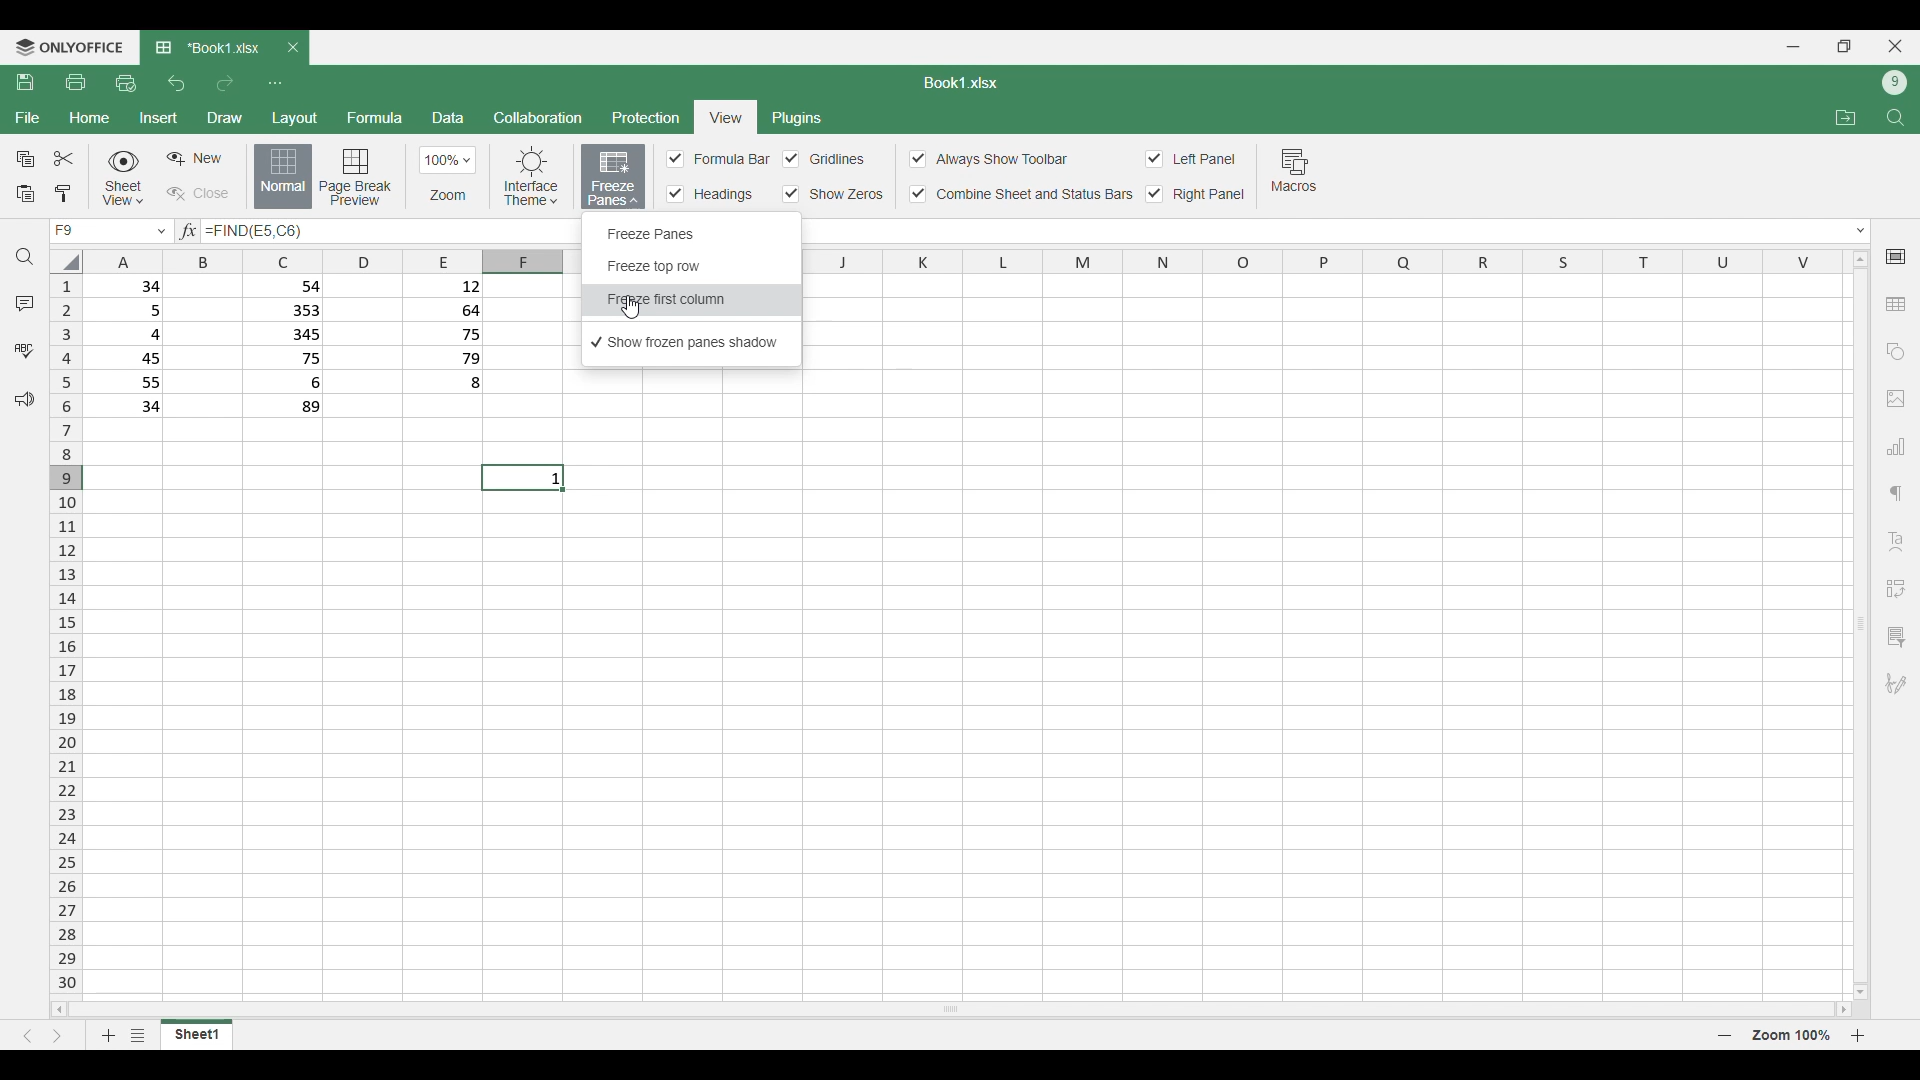 This screenshot has height=1080, width=1920. Describe the element at coordinates (1896, 494) in the screenshot. I see `Paragraph settings` at that location.